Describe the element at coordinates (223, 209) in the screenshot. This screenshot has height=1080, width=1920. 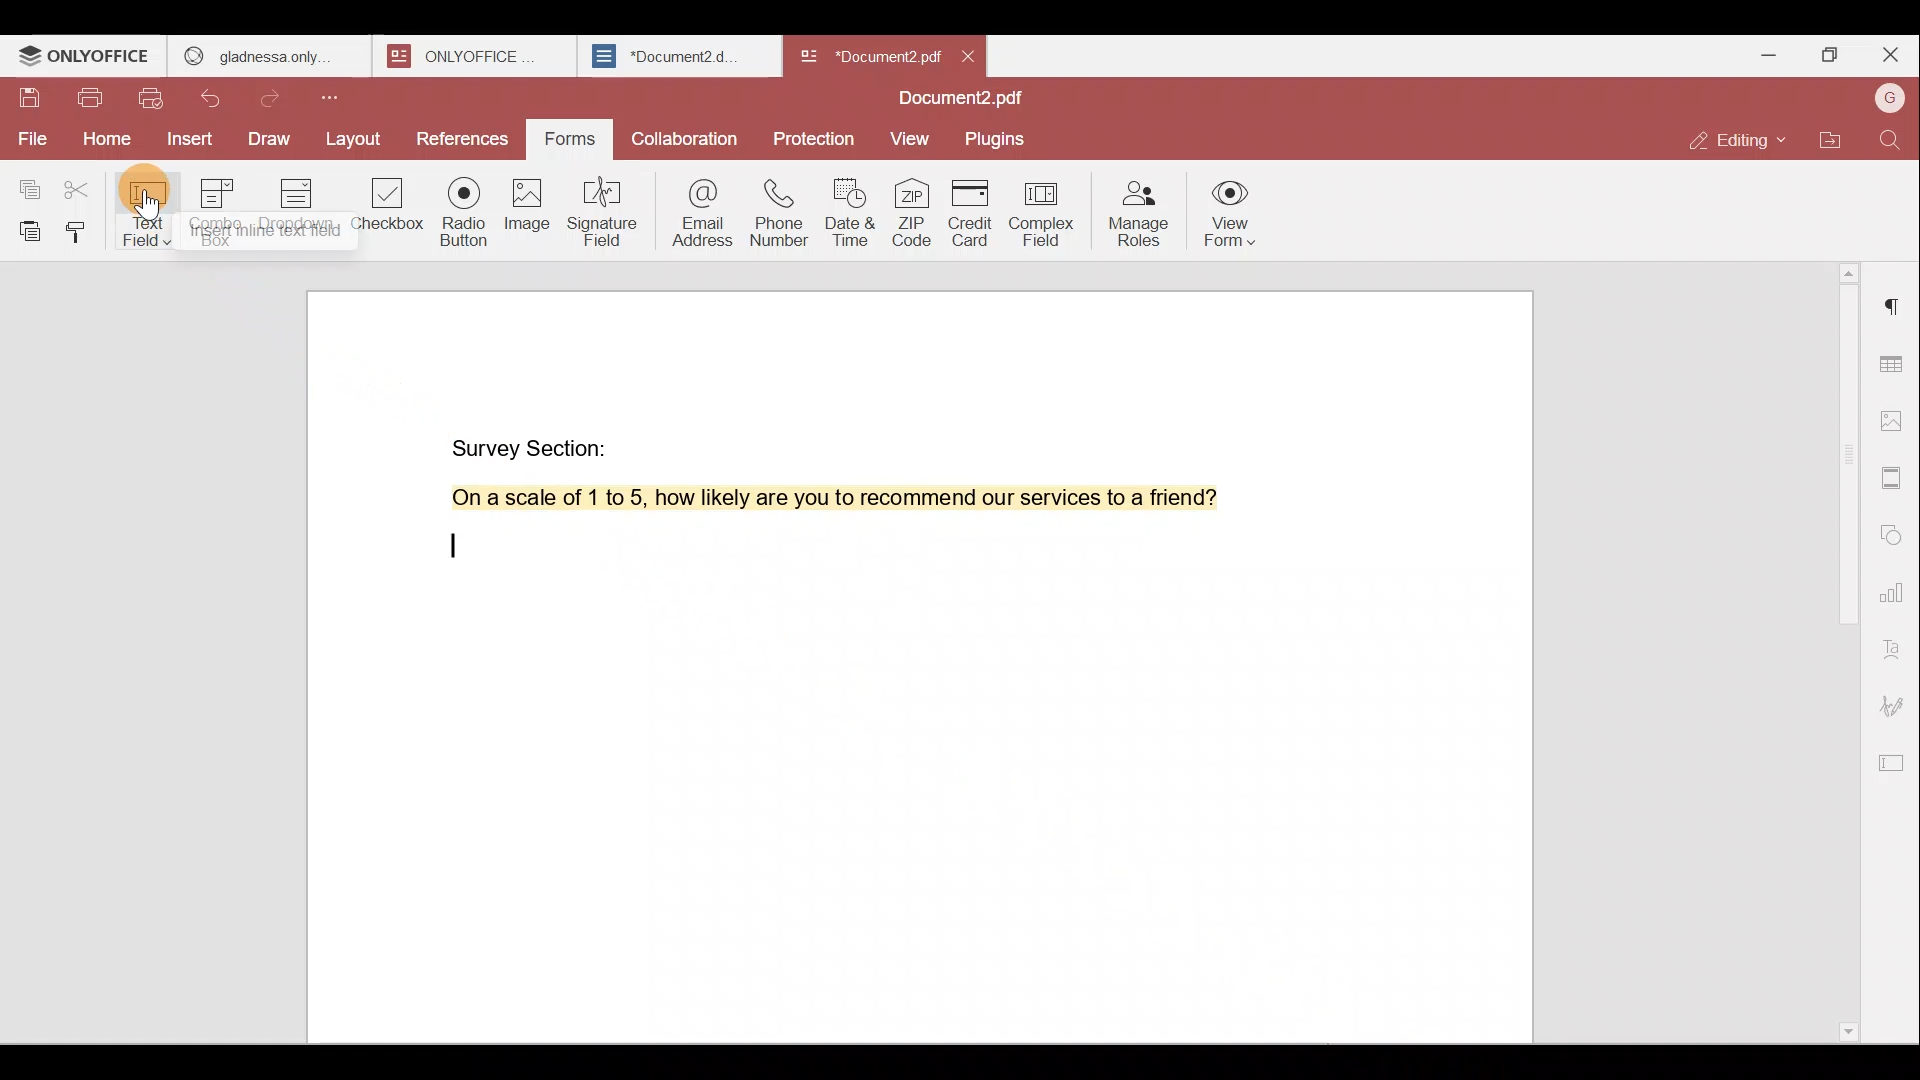
I see `Combo box` at that location.